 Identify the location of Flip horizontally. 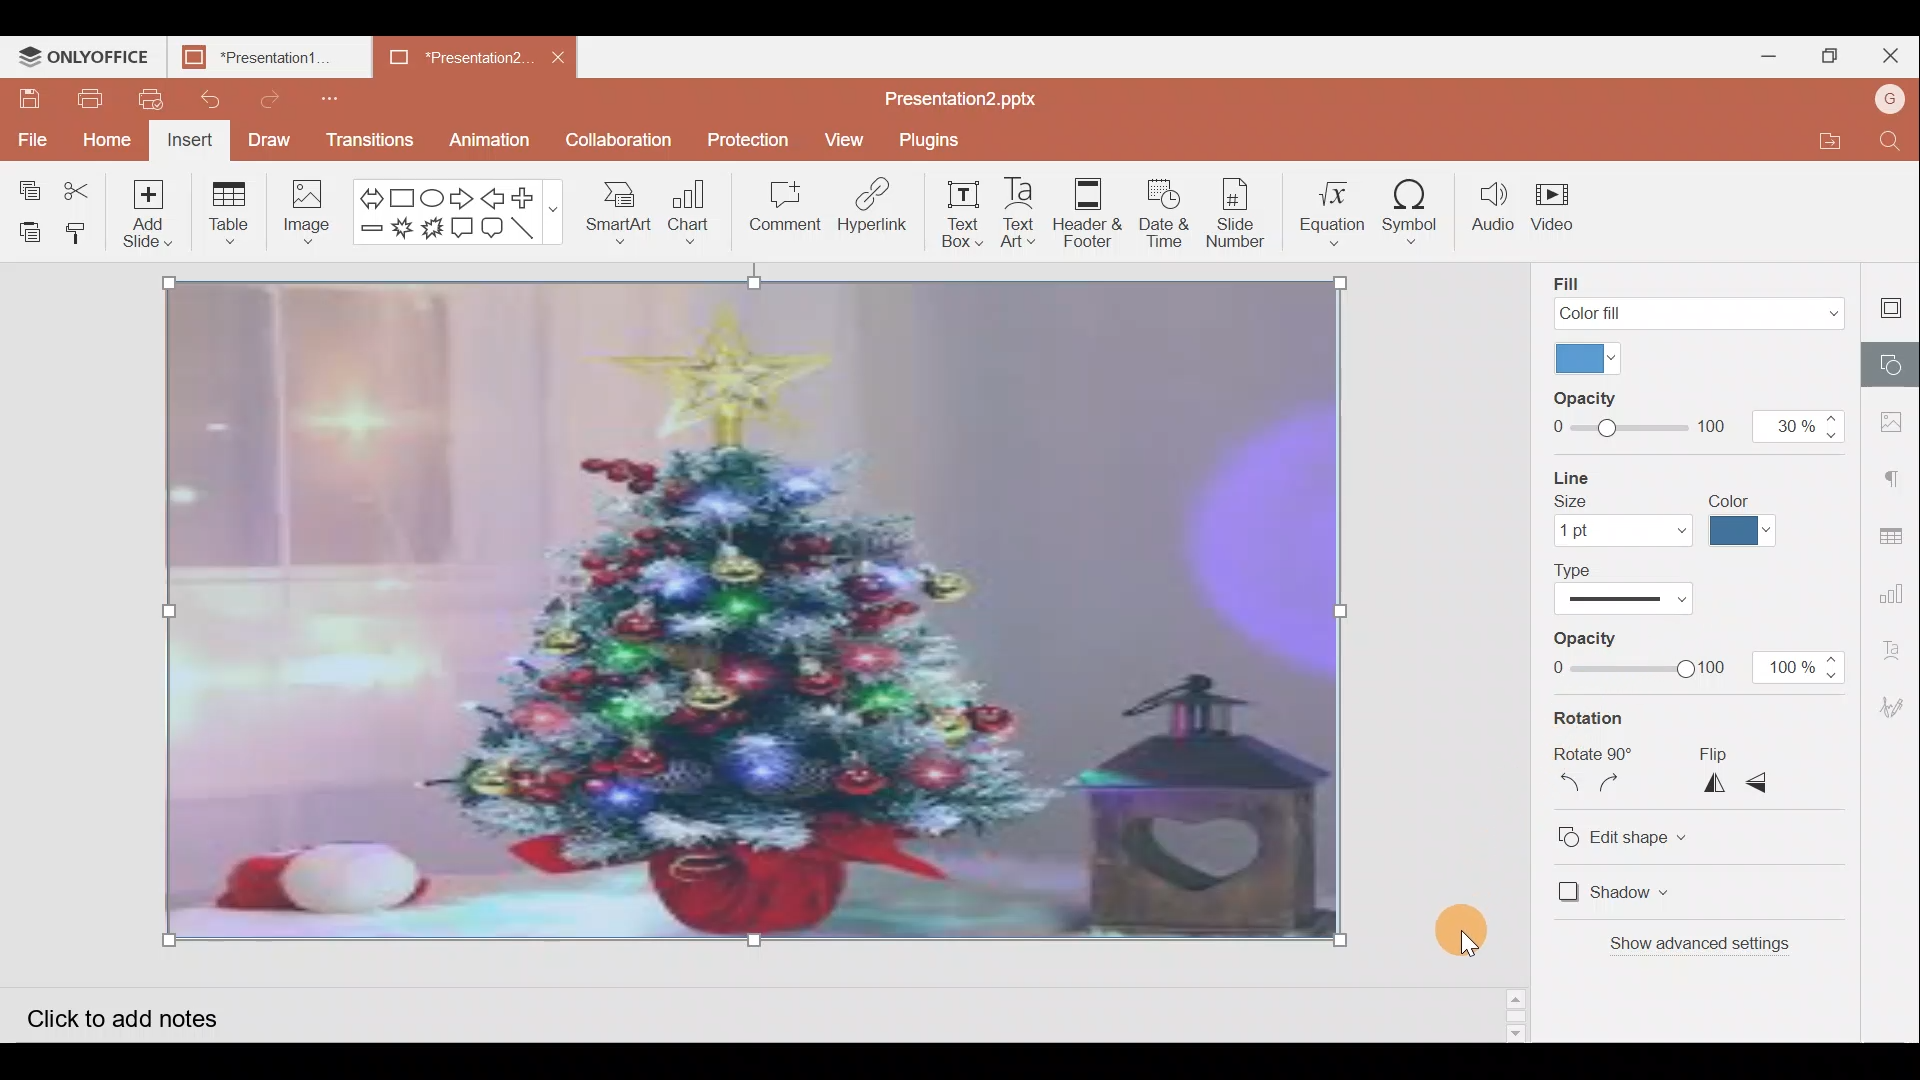
(1715, 786).